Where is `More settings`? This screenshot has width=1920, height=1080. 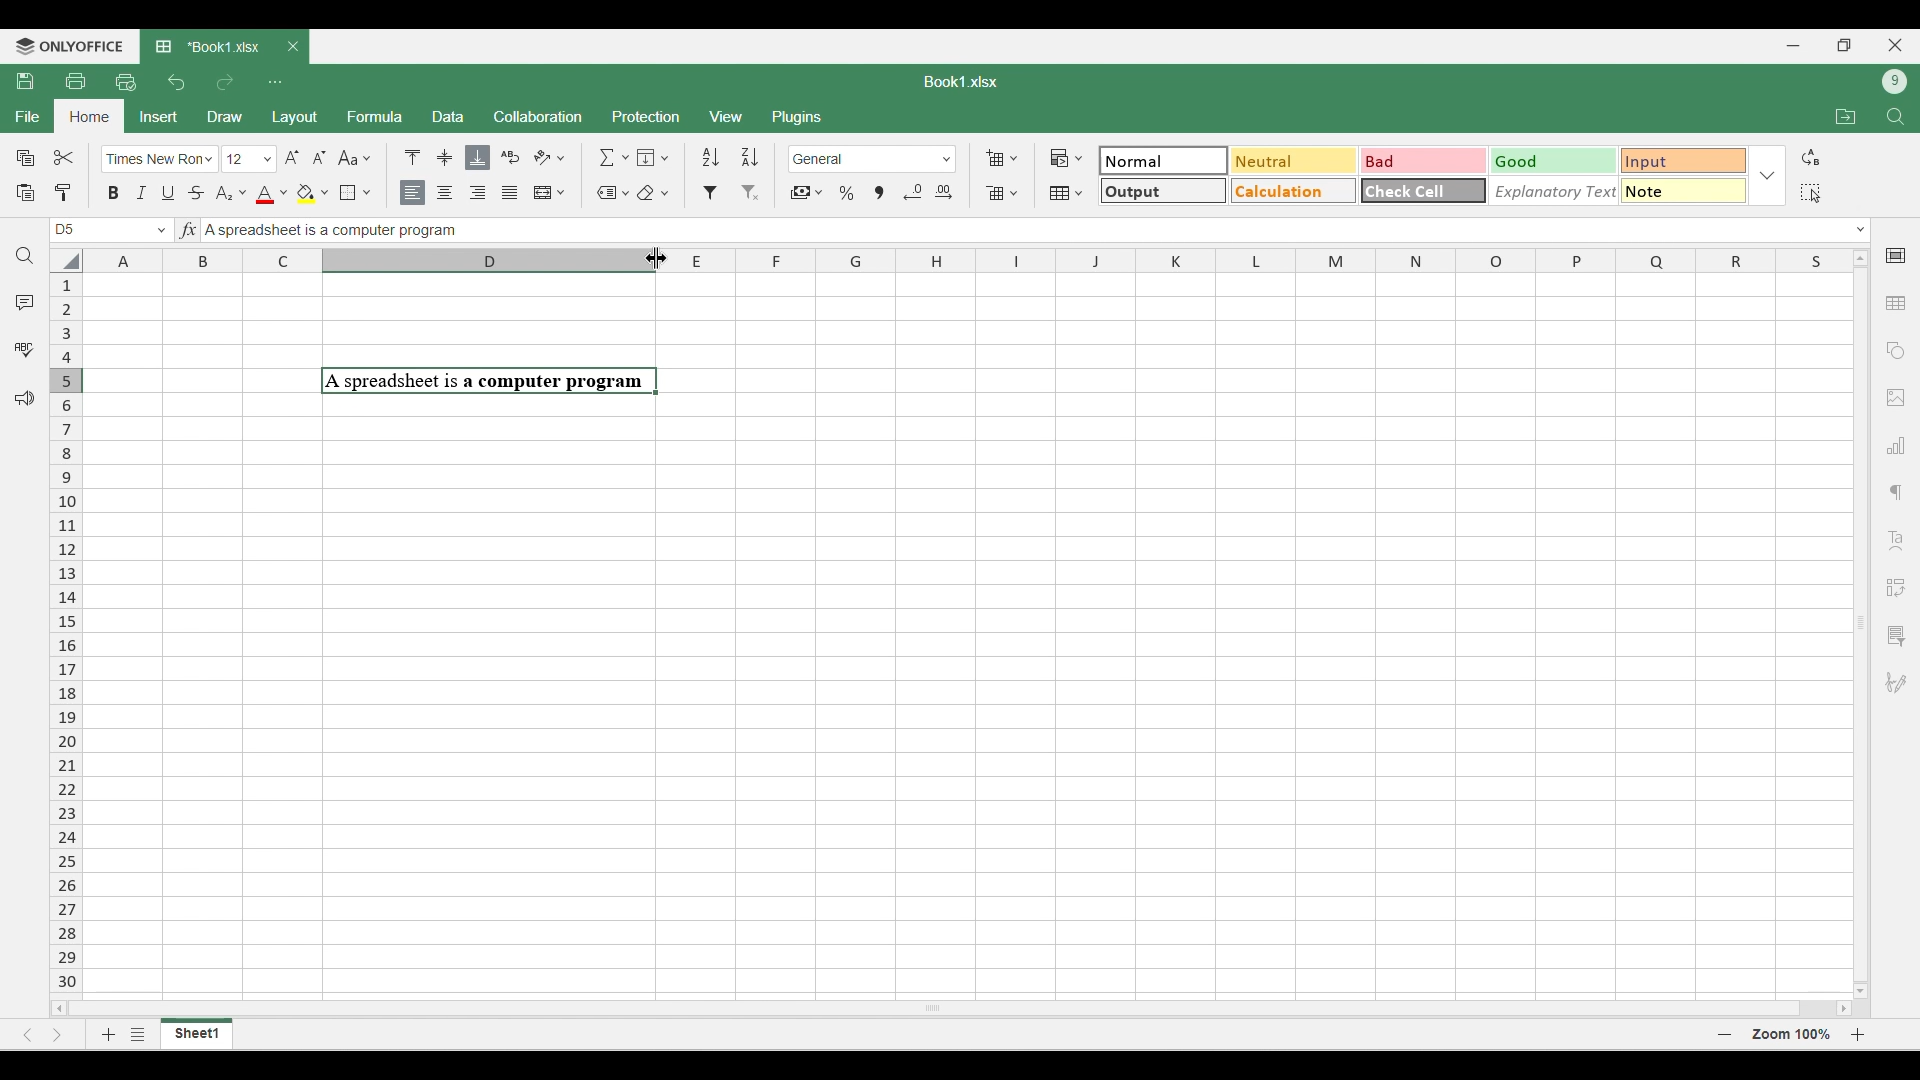
More settings is located at coordinates (1895, 636).